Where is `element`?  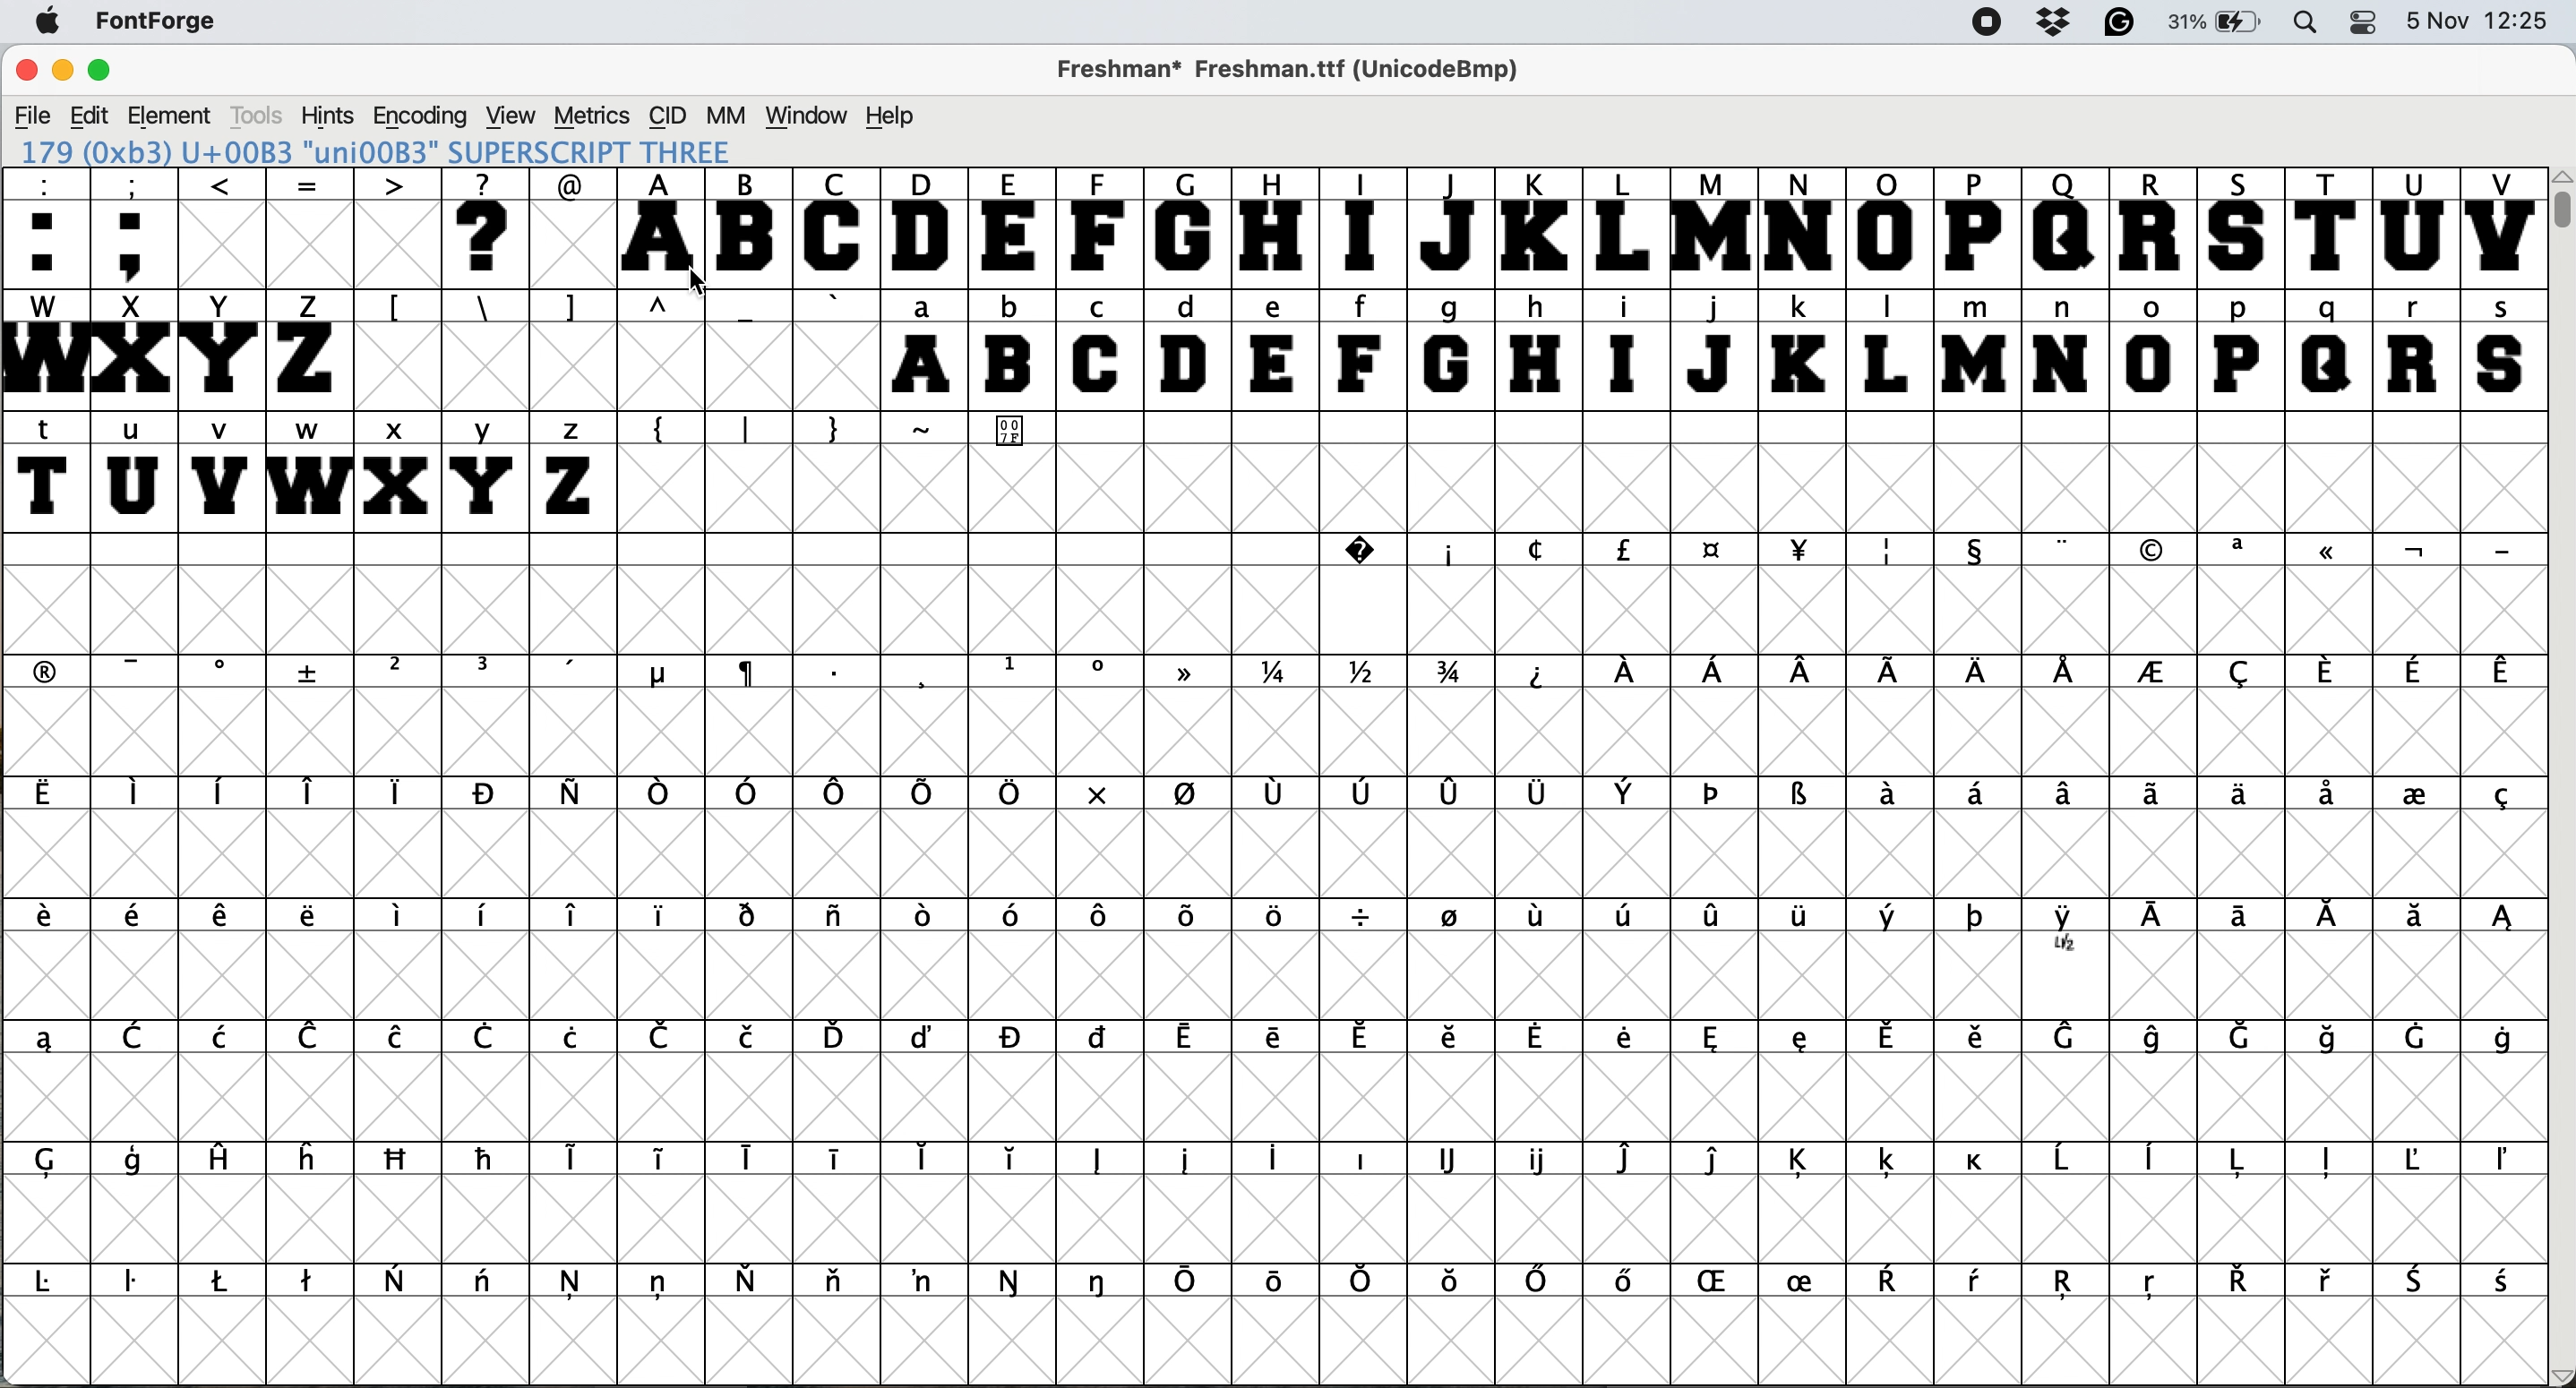
element is located at coordinates (175, 115).